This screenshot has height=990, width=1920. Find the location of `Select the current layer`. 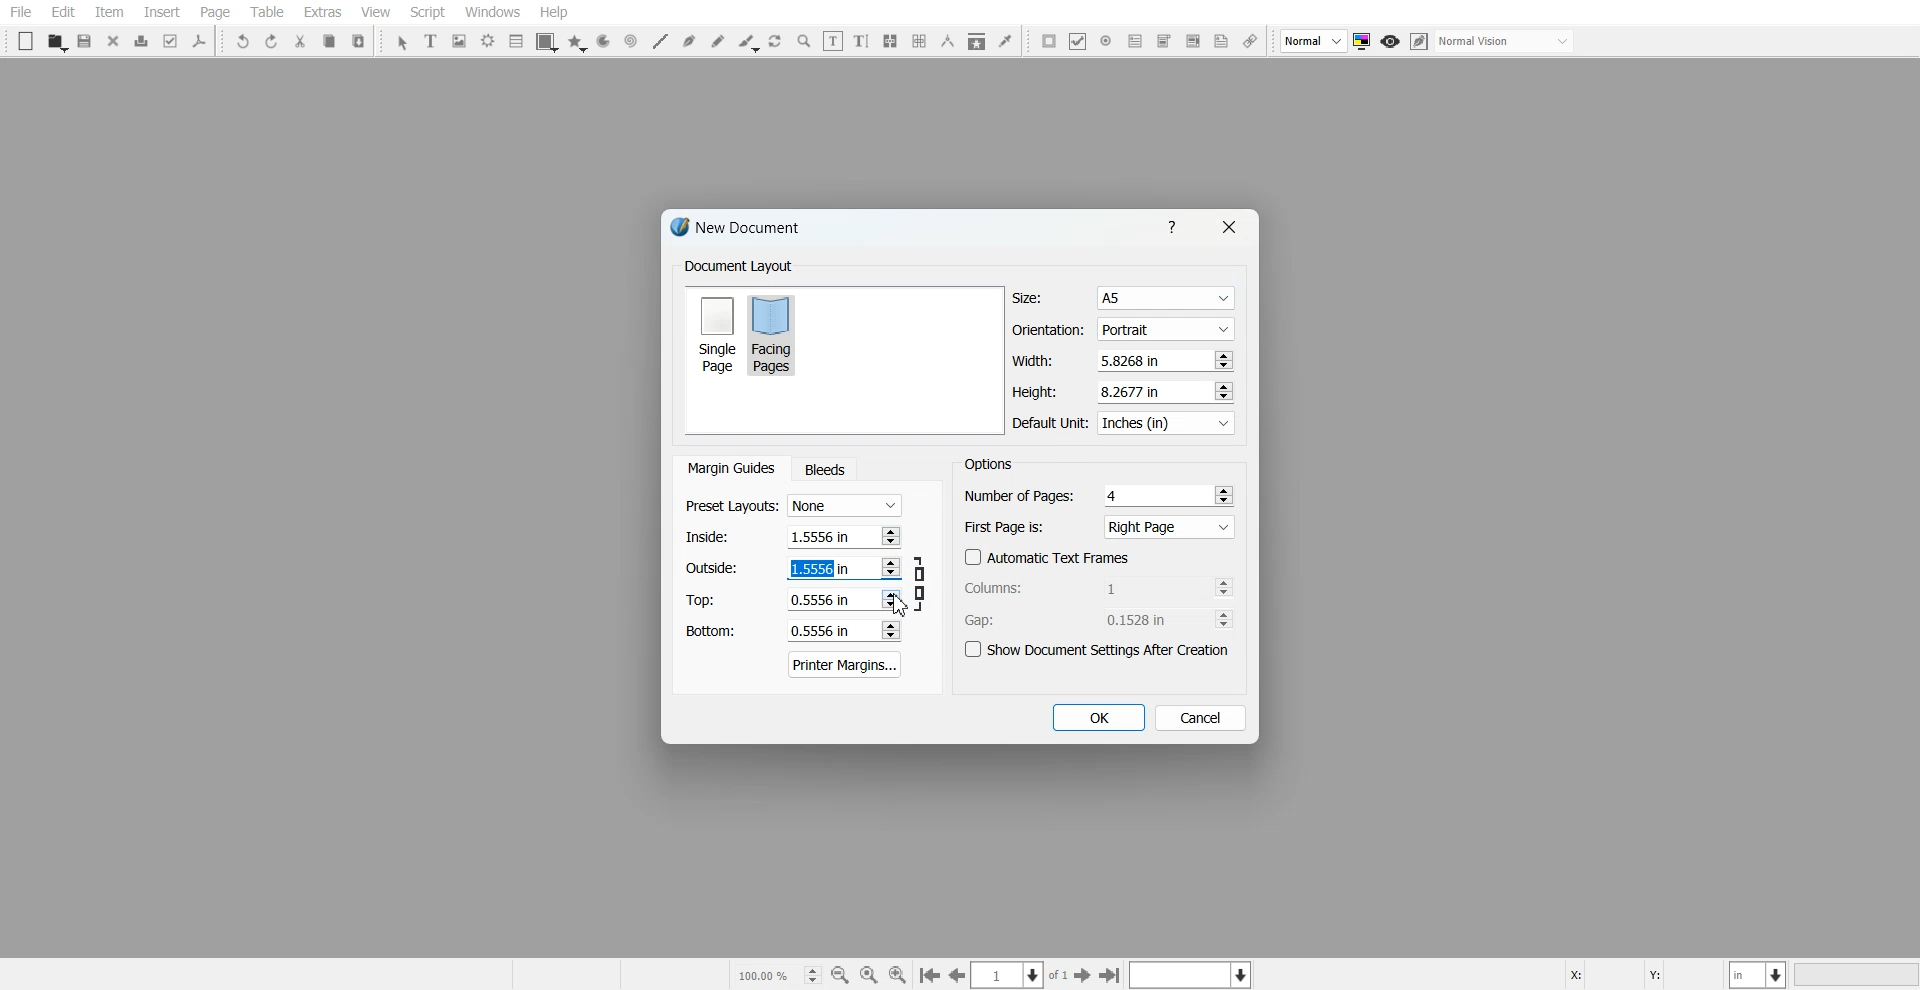

Select the current layer is located at coordinates (1193, 974).